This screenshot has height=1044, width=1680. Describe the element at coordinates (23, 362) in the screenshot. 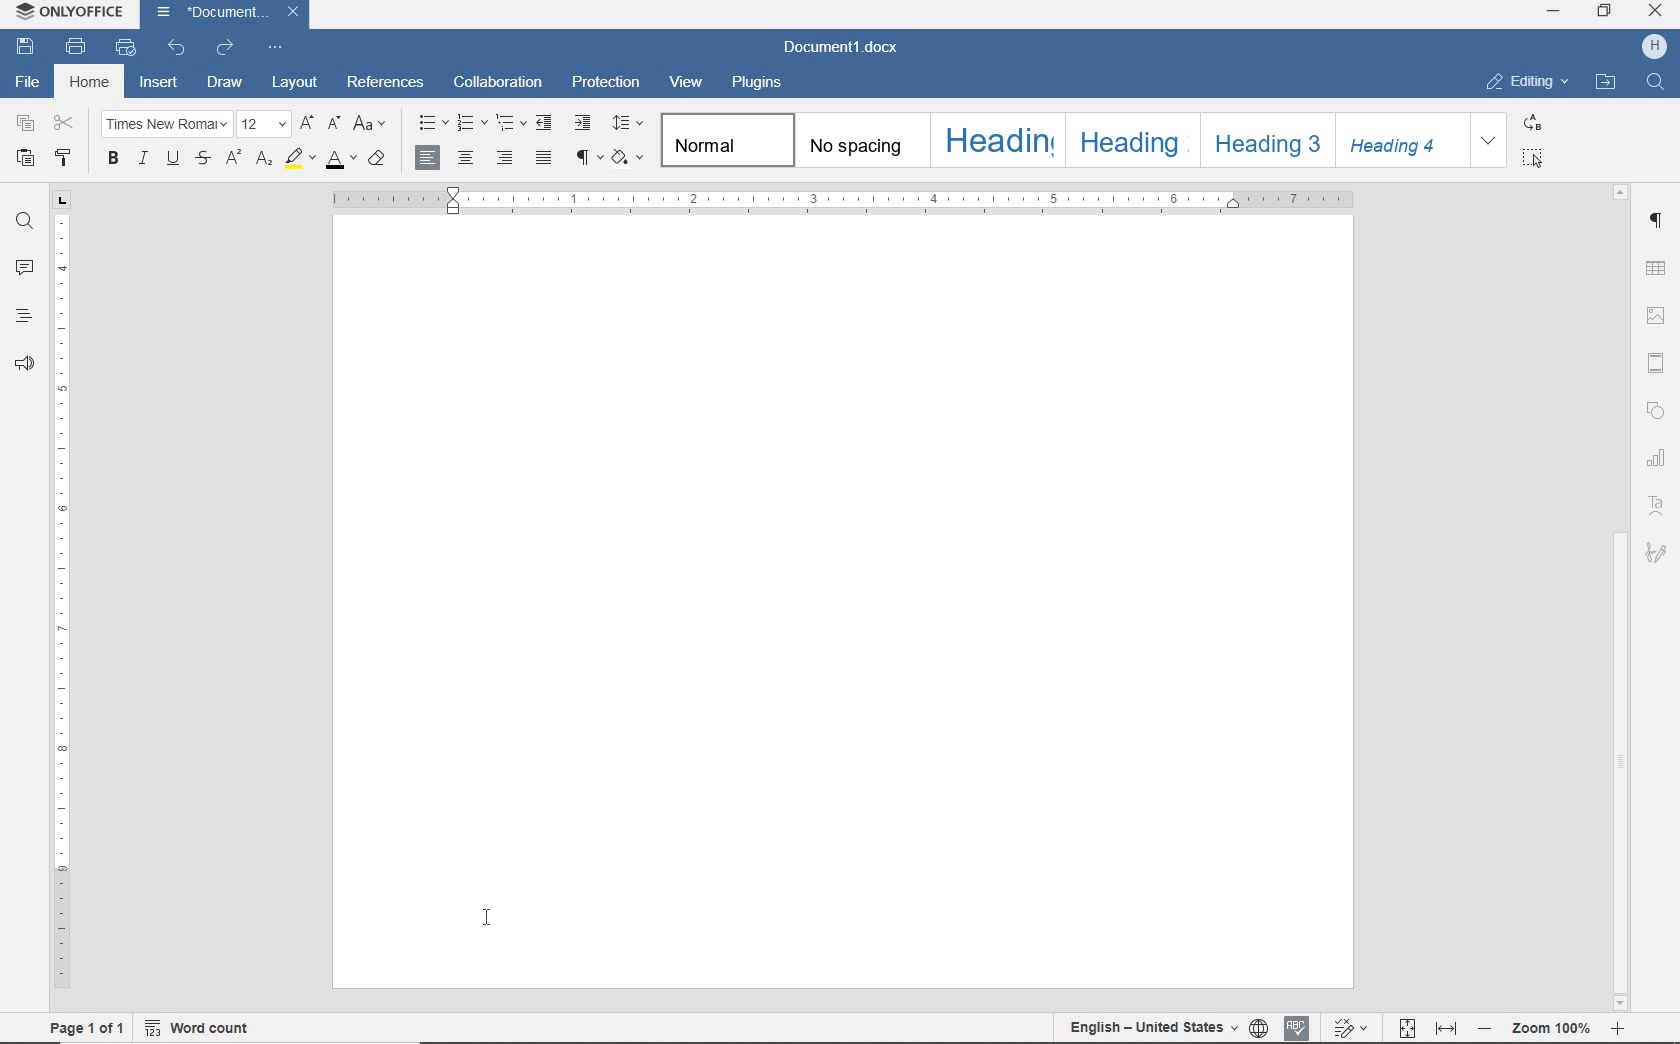

I see `feedback & support` at that location.